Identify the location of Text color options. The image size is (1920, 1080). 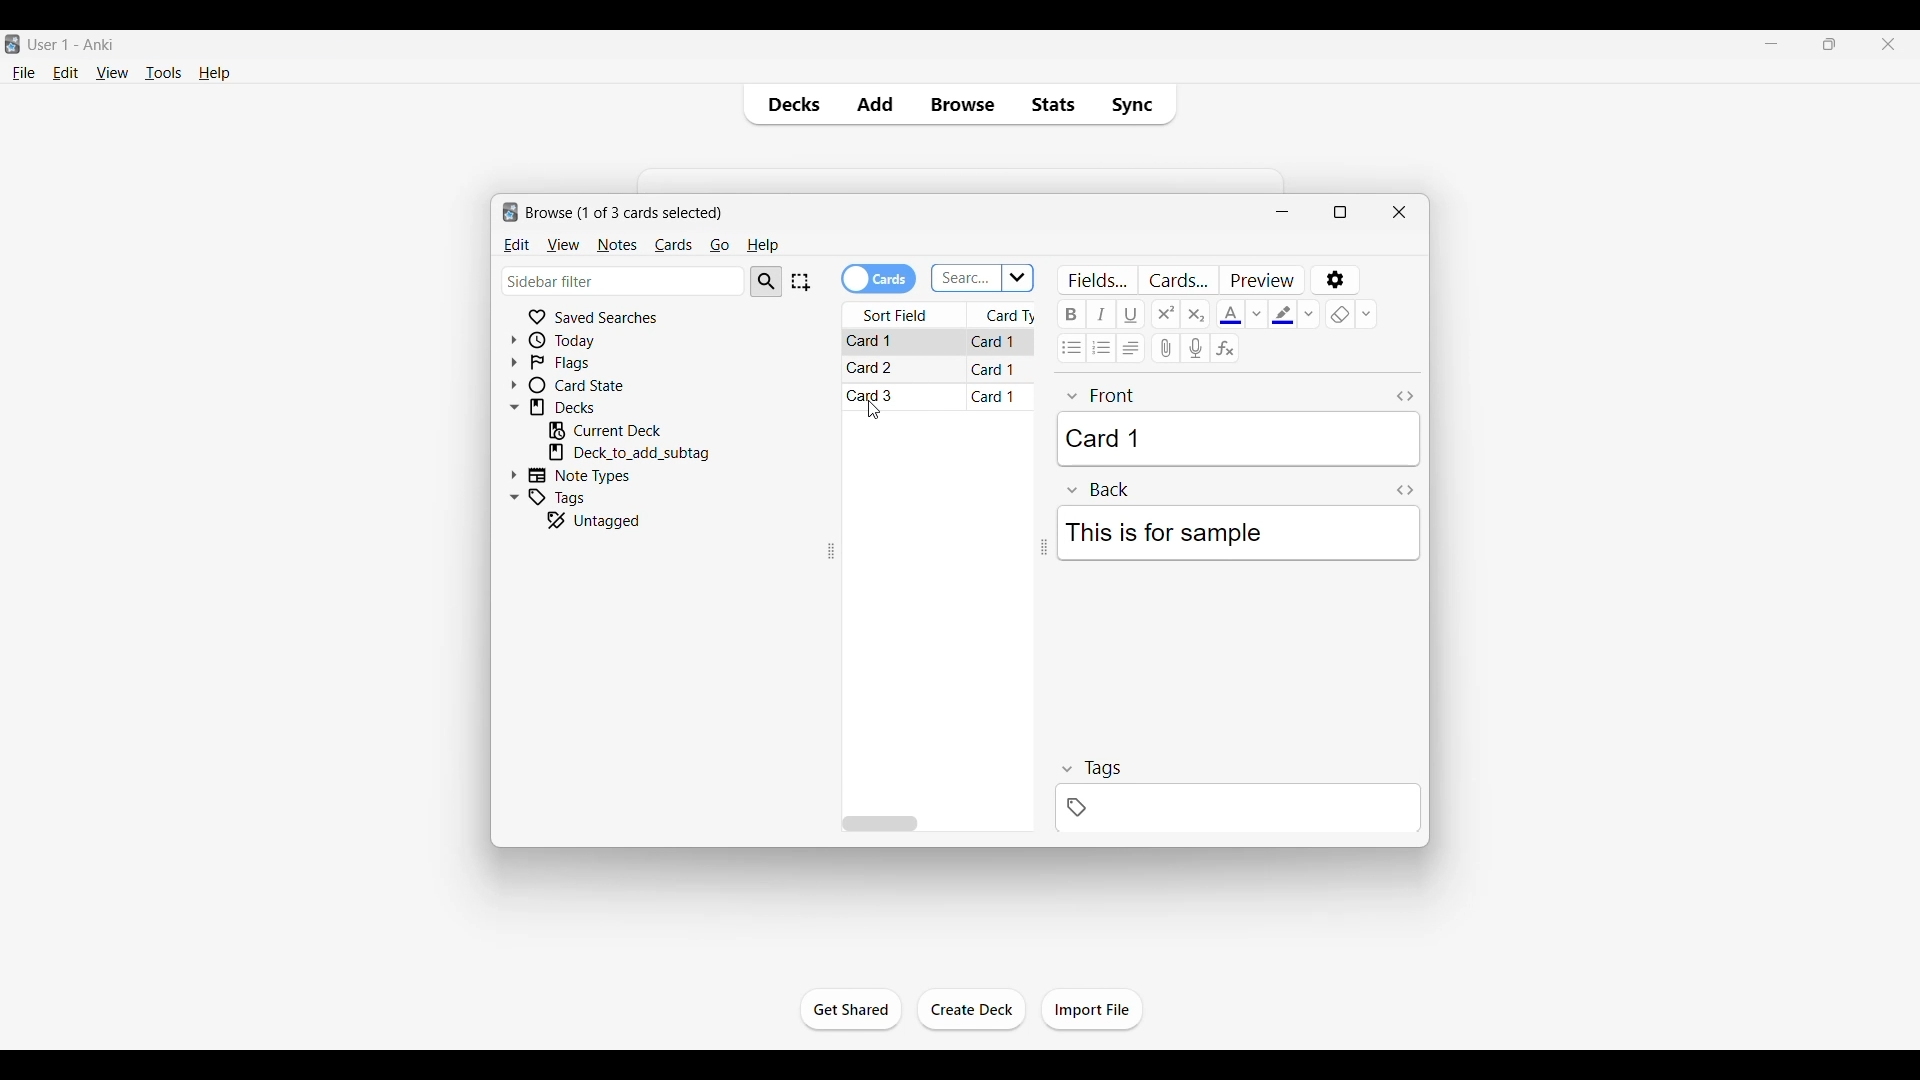
(1256, 314).